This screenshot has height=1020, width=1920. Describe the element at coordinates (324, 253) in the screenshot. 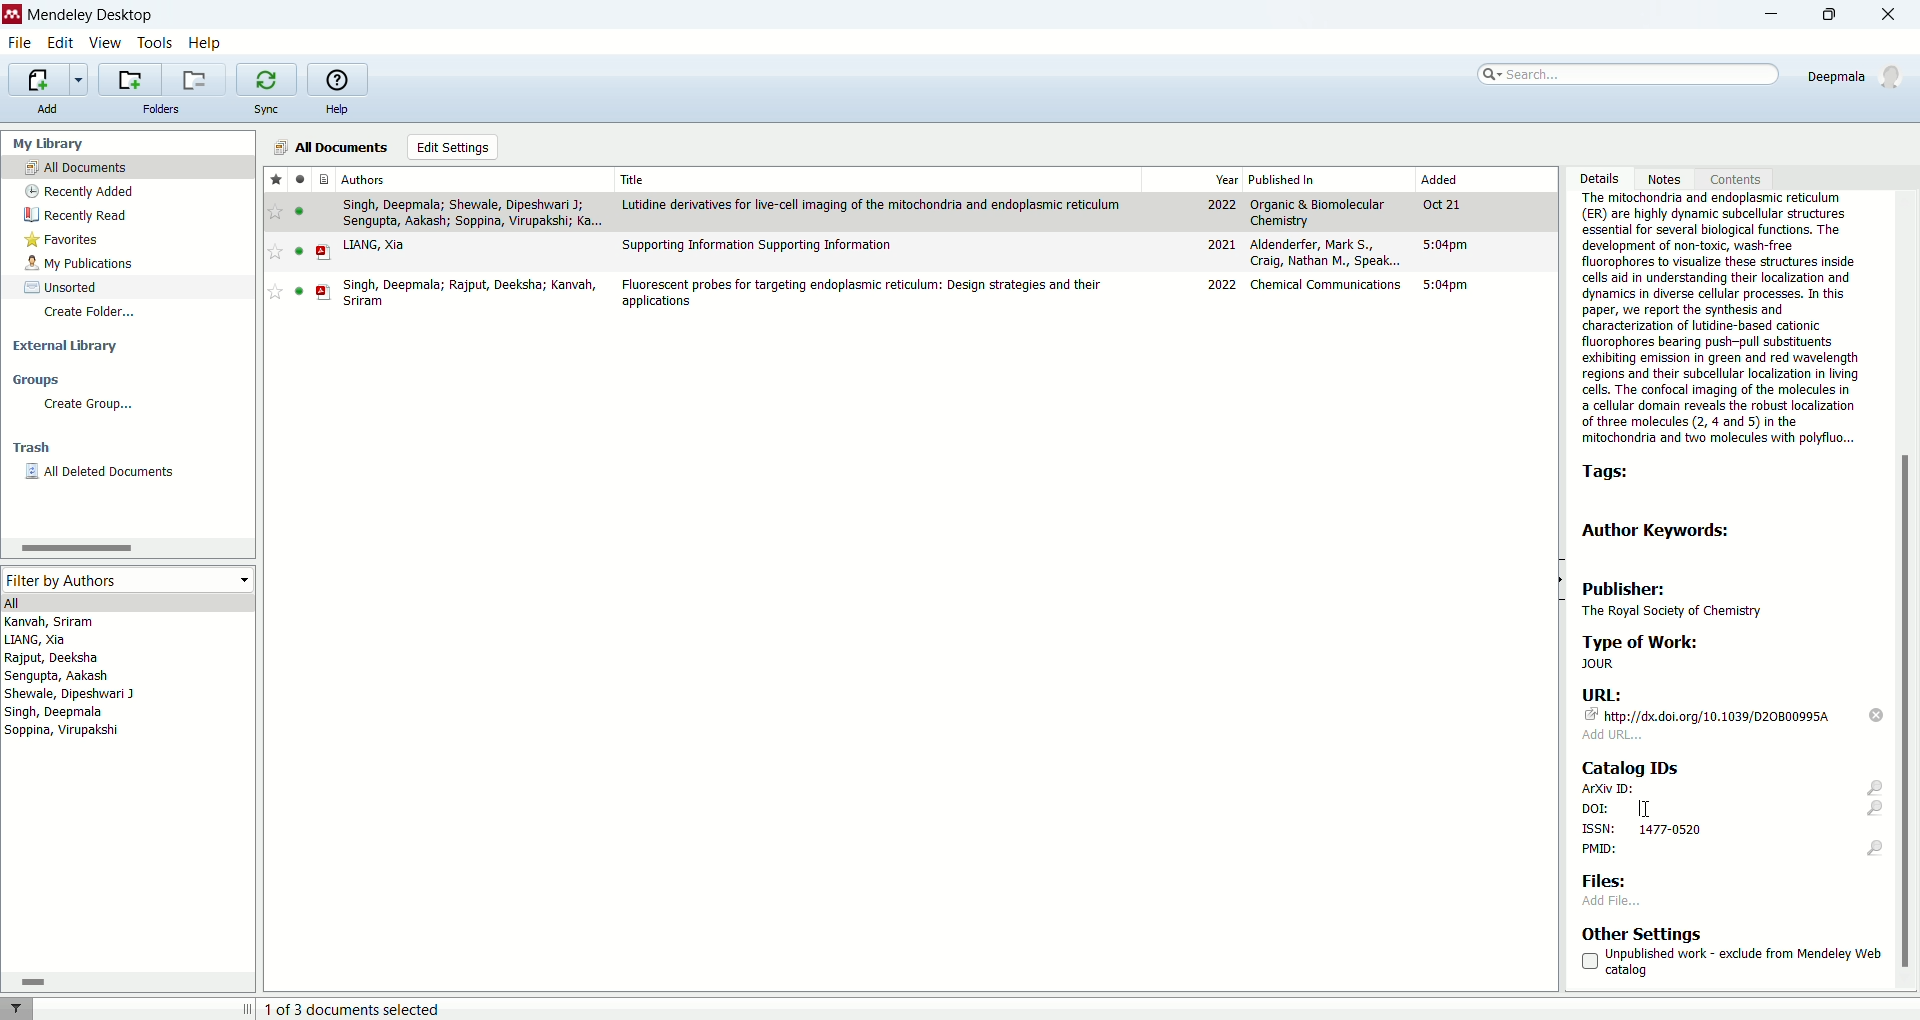

I see `PDF` at that location.